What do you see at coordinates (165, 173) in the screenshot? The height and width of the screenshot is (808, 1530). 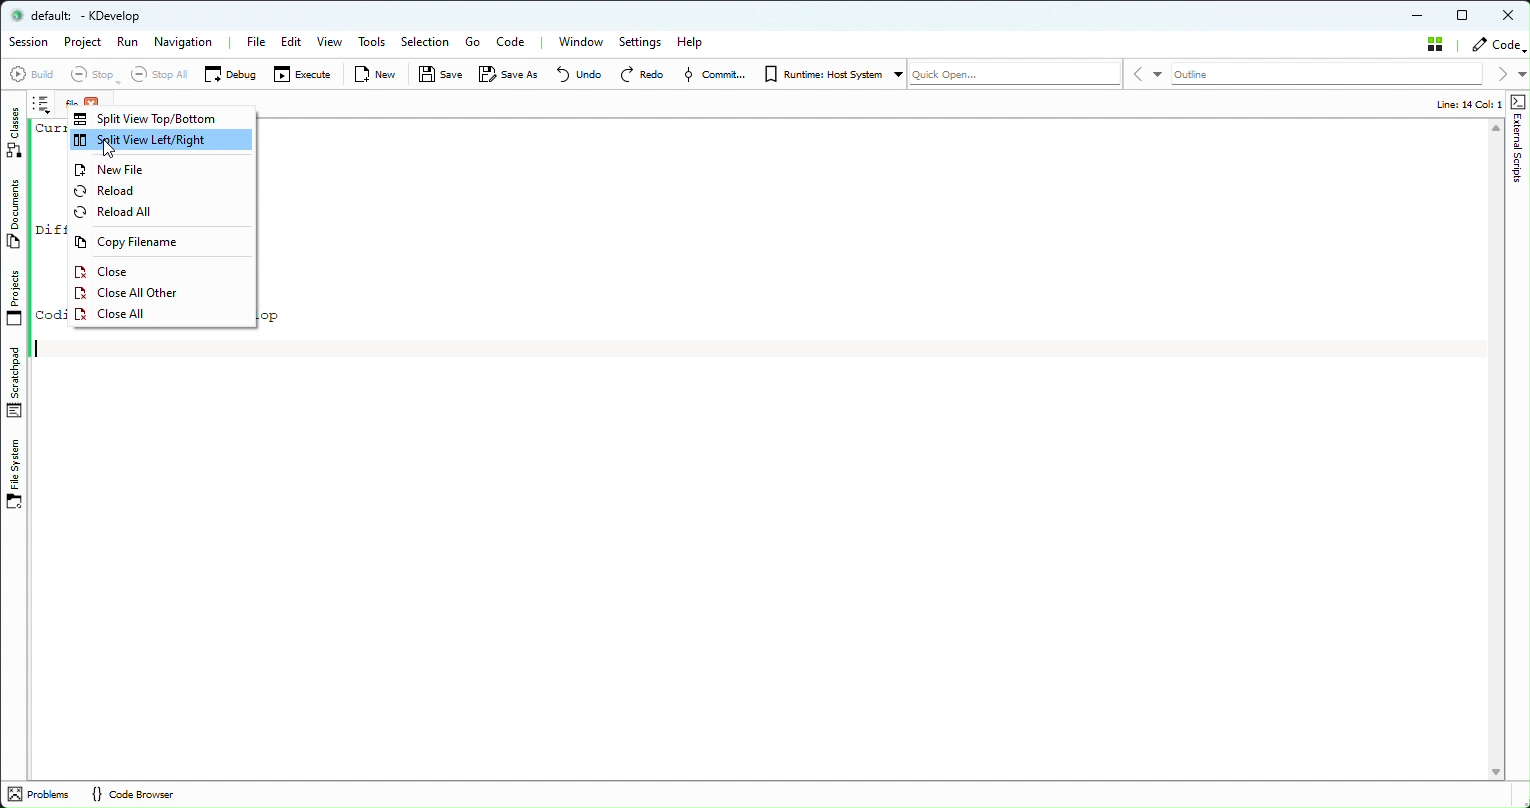 I see `New file` at bounding box center [165, 173].